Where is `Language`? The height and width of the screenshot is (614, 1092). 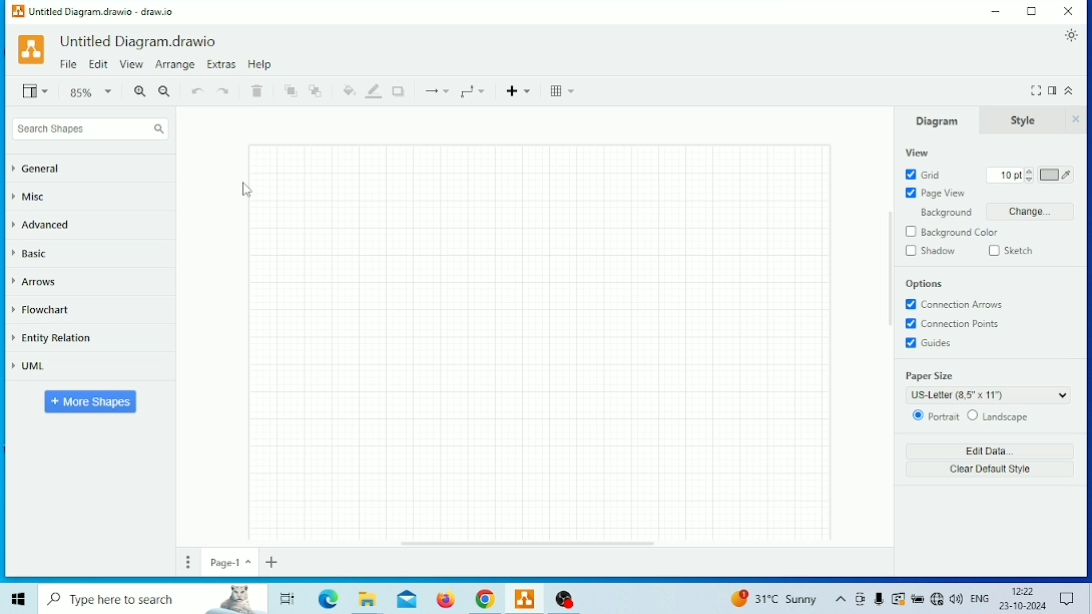
Language is located at coordinates (979, 598).